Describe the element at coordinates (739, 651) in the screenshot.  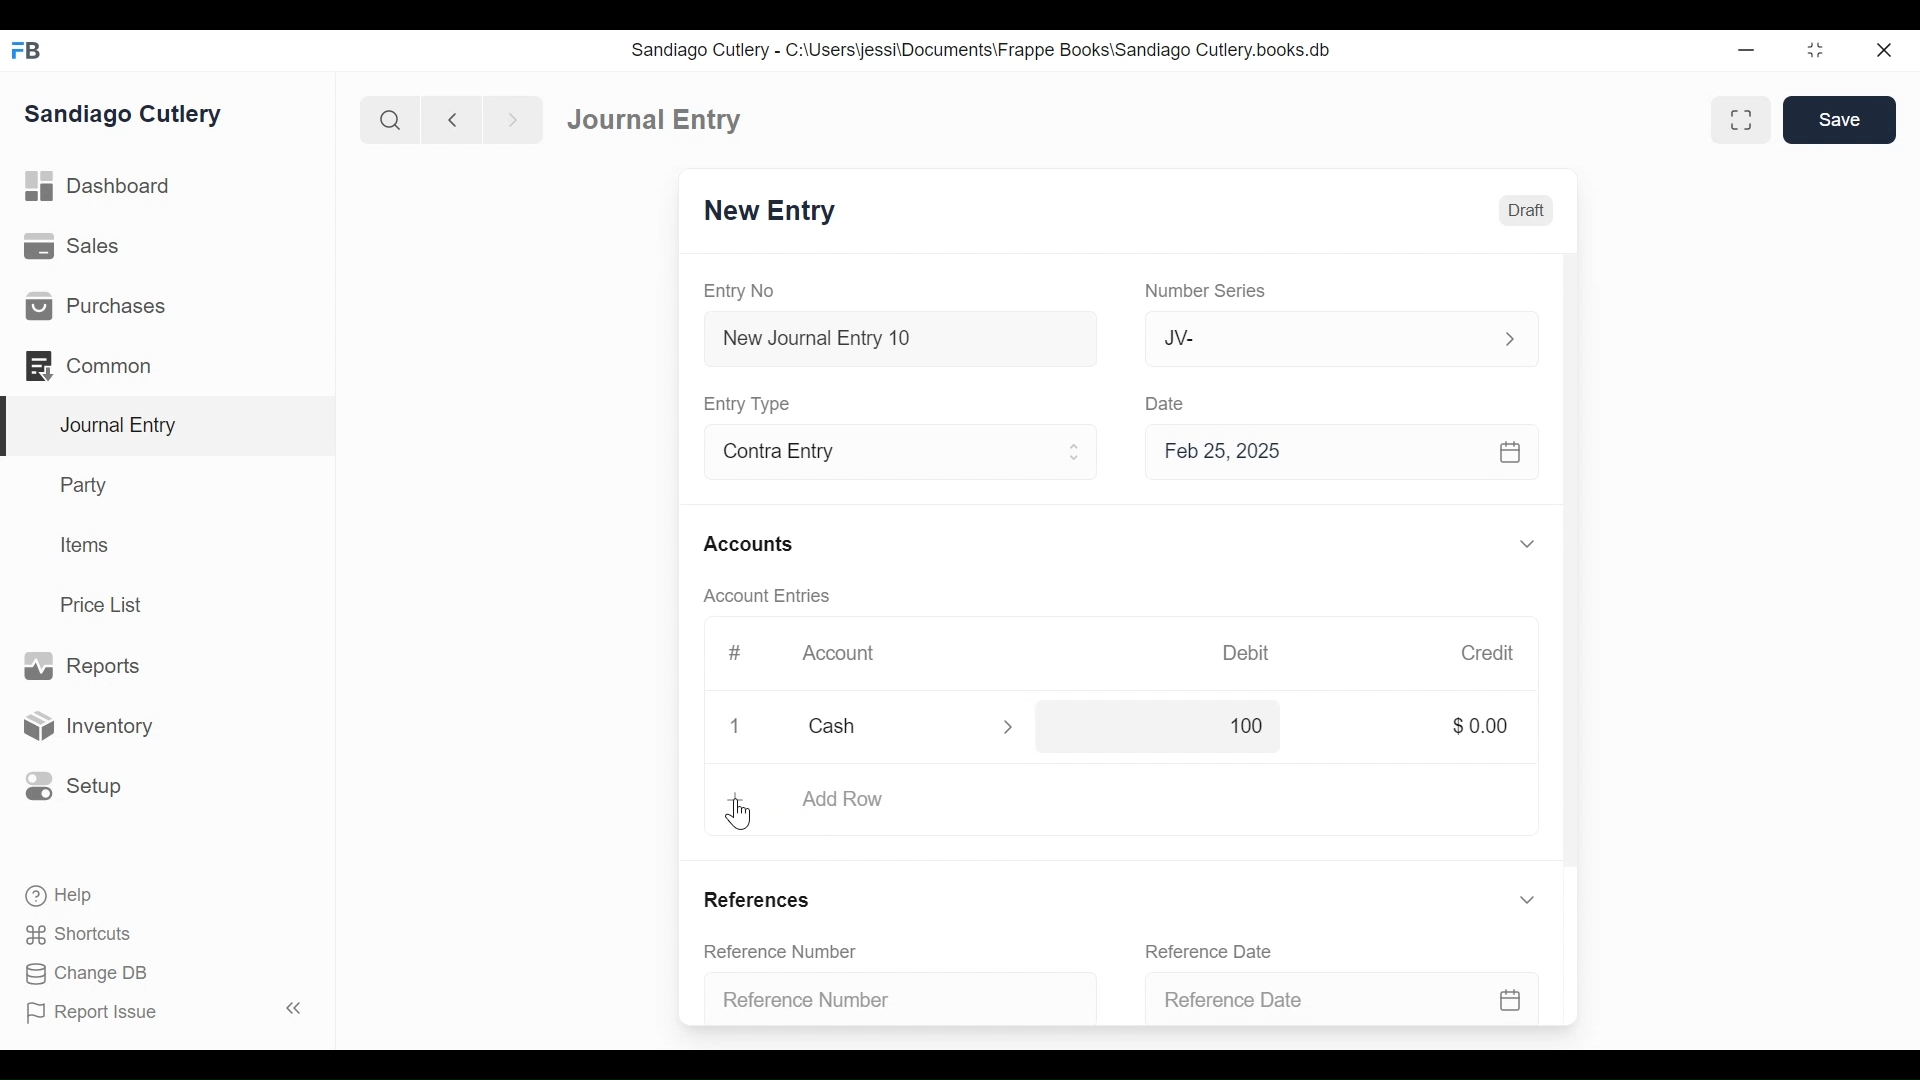
I see `#` at that location.